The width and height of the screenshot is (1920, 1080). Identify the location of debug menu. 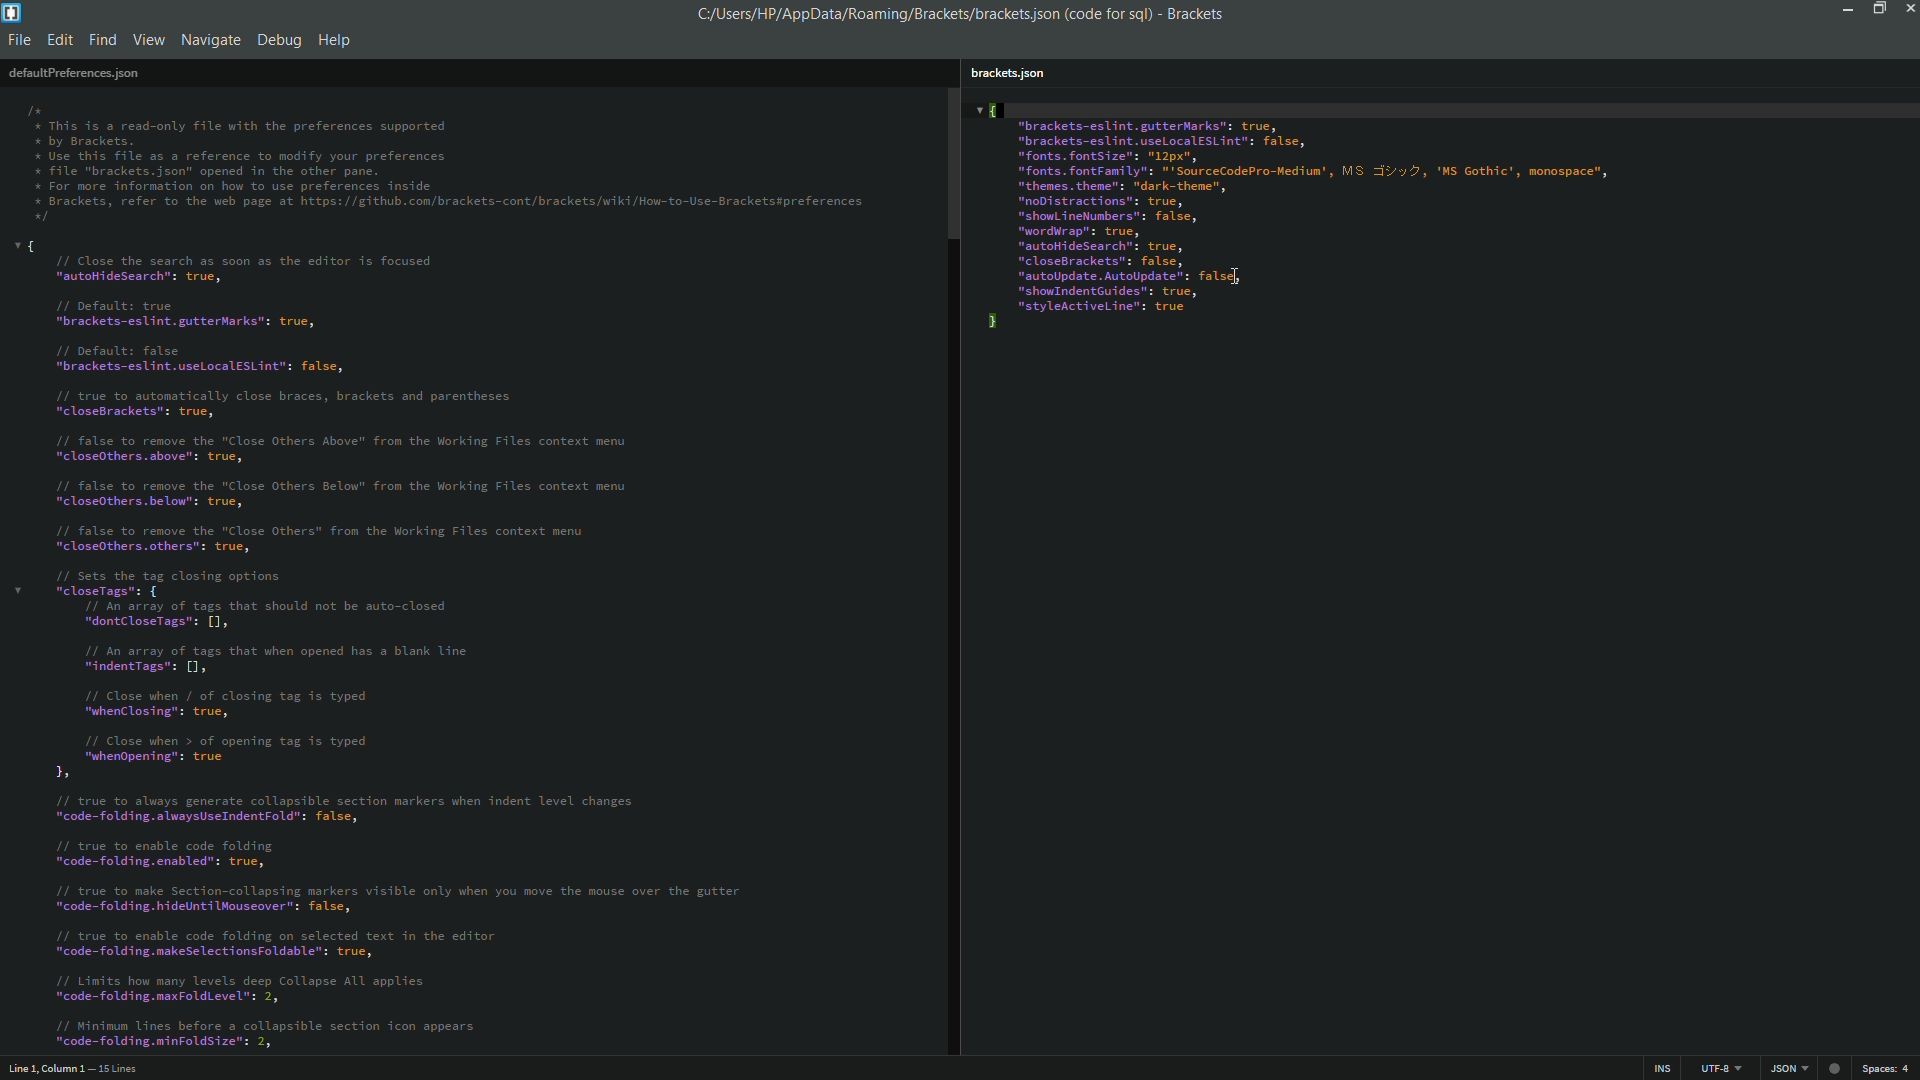
(279, 37).